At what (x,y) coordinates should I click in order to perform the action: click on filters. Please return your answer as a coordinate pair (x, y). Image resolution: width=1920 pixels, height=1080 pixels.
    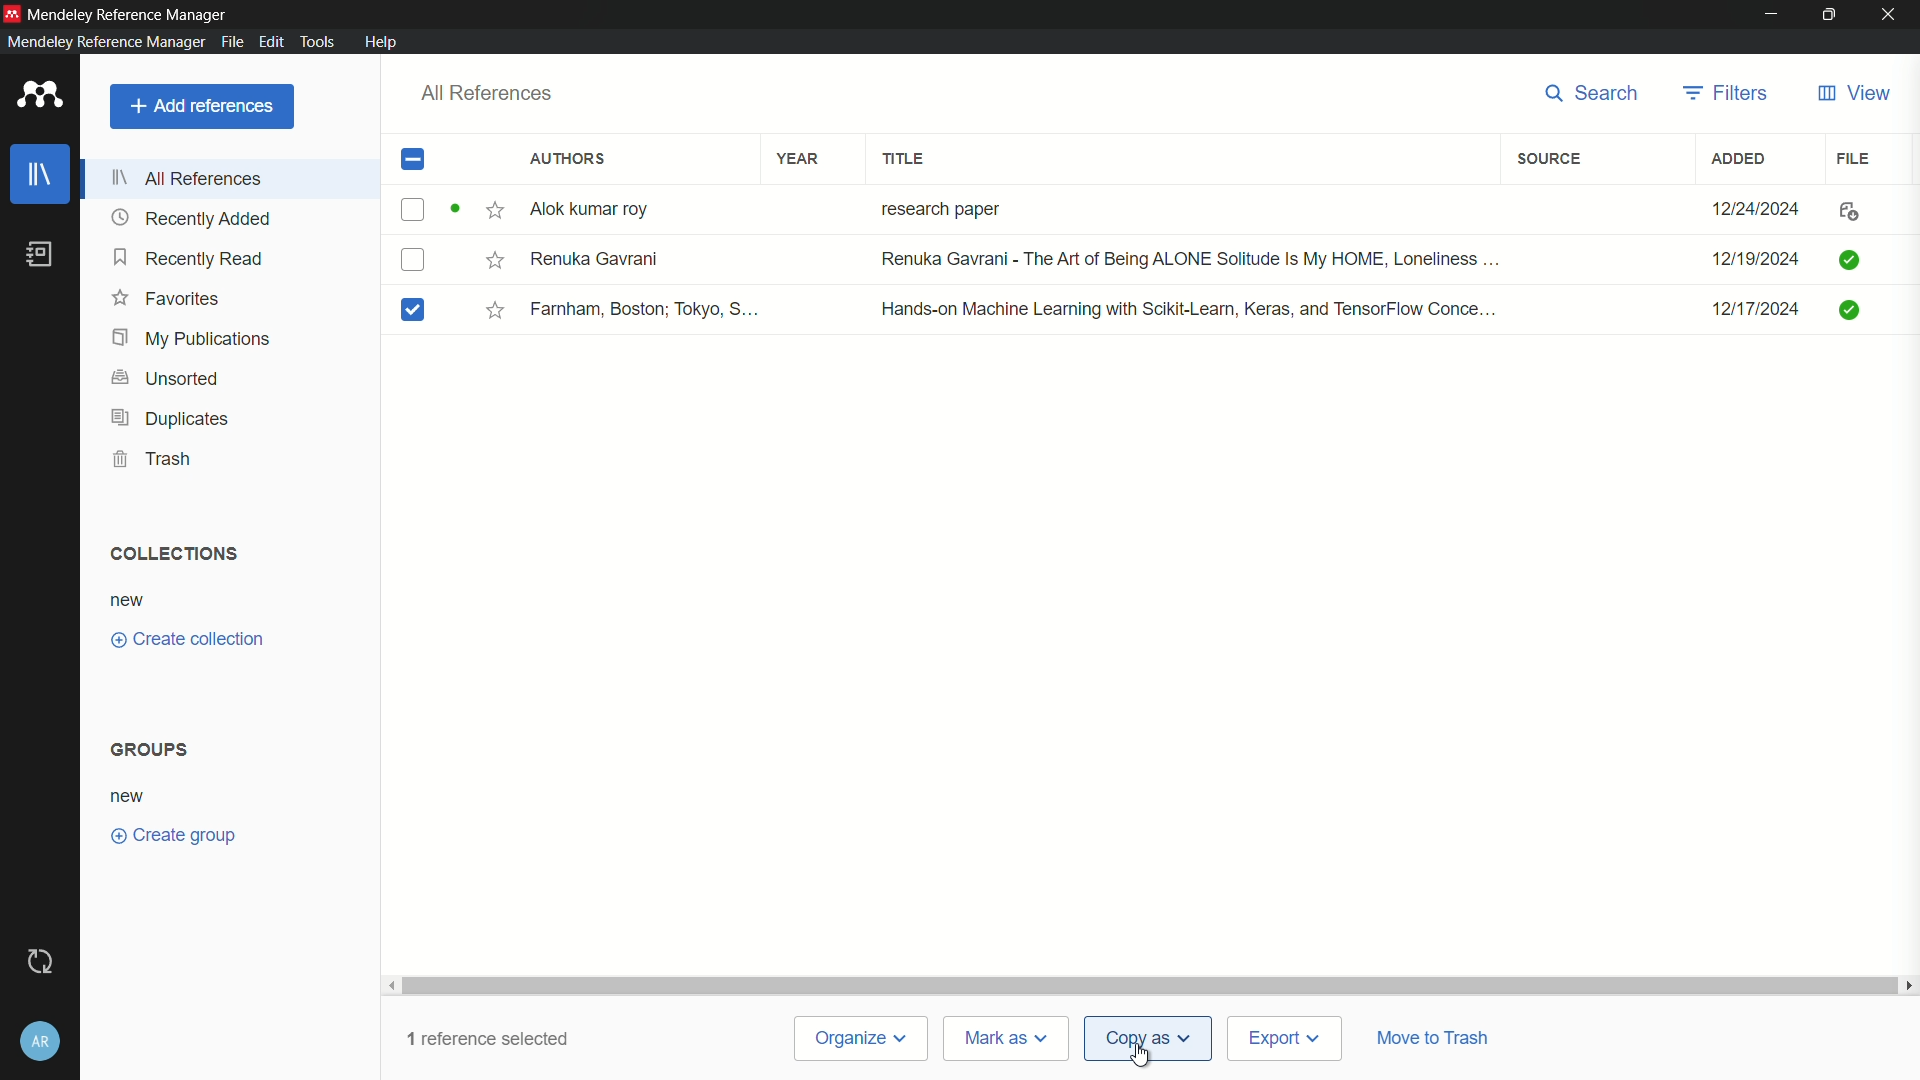
    Looking at the image, I should click on (1724, 94).